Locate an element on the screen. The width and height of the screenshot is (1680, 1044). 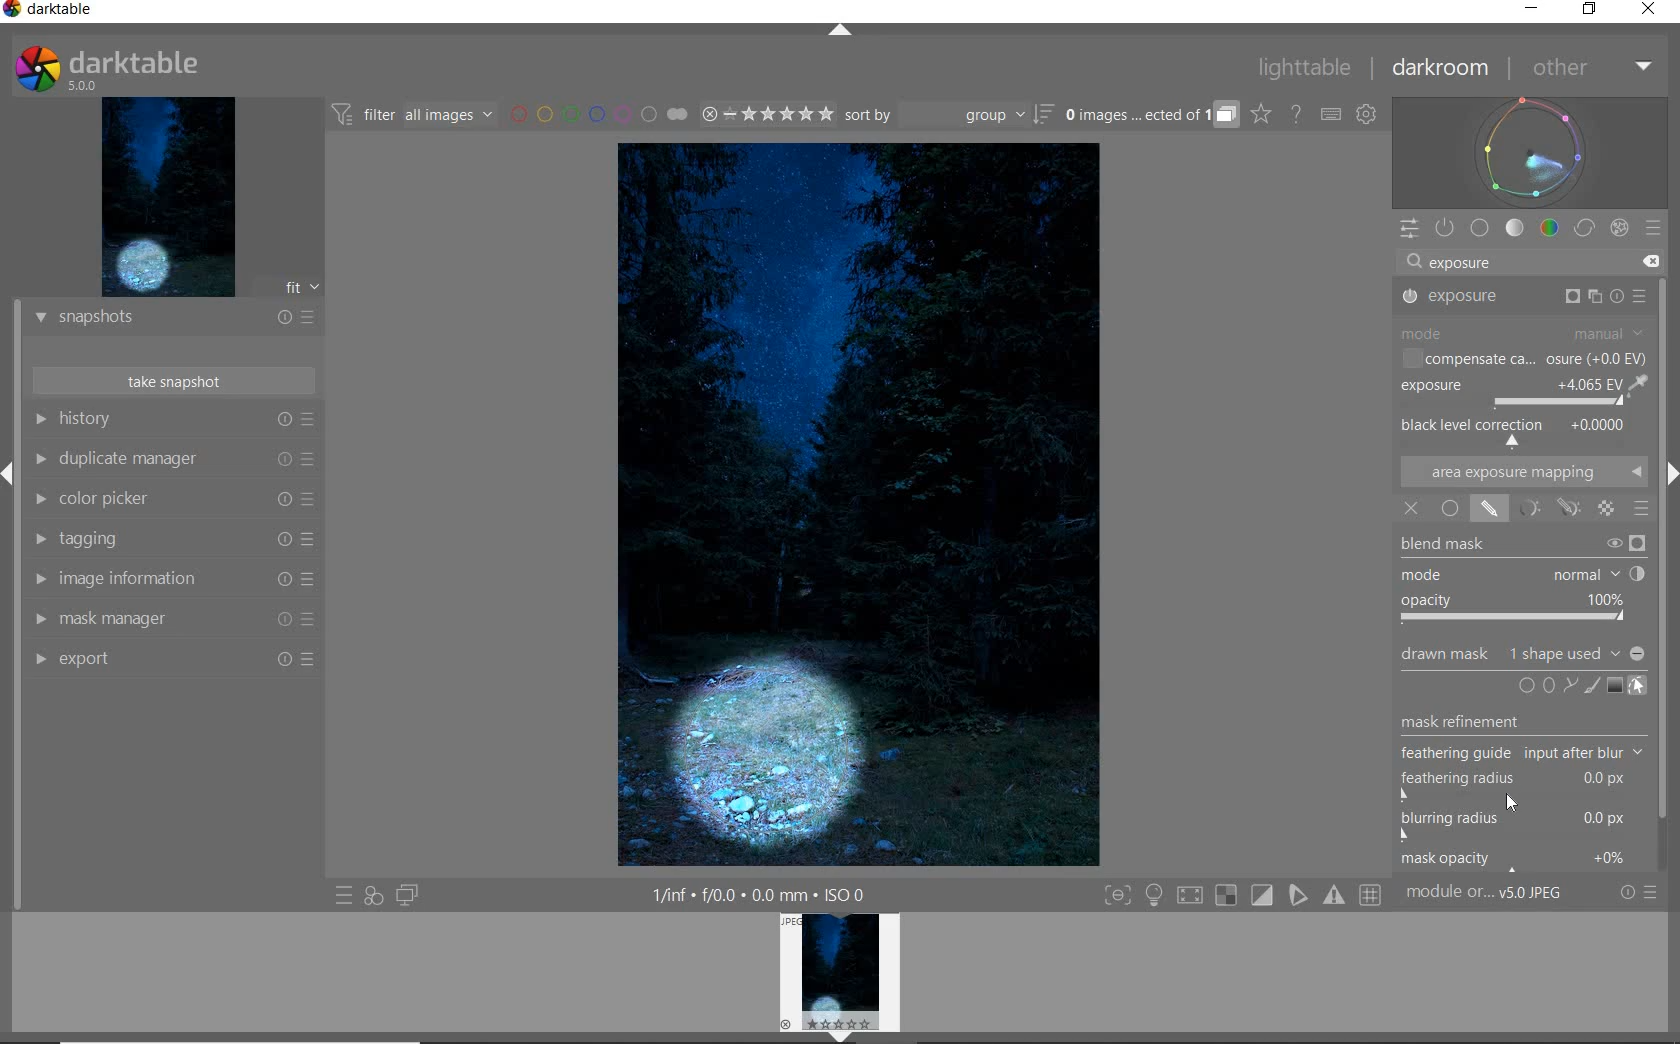
ADD CIRCLE is located at coordinates (1529, 688).